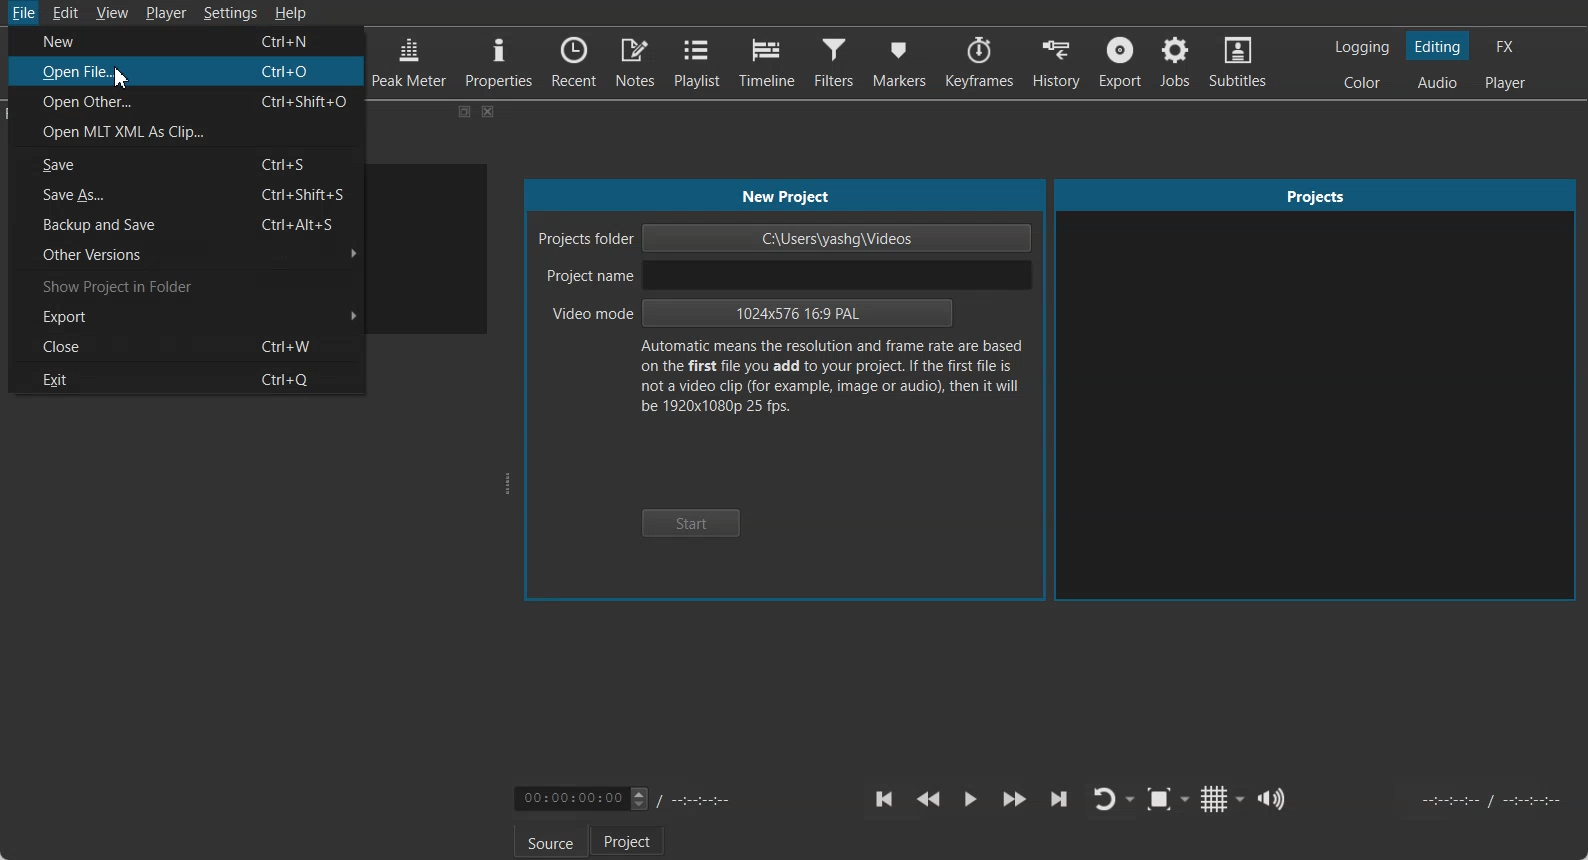 This screenshot has width=1588, height=860. Describe the element at coordinates (898, 63) in the screenshot. I see `Markers` at that location.